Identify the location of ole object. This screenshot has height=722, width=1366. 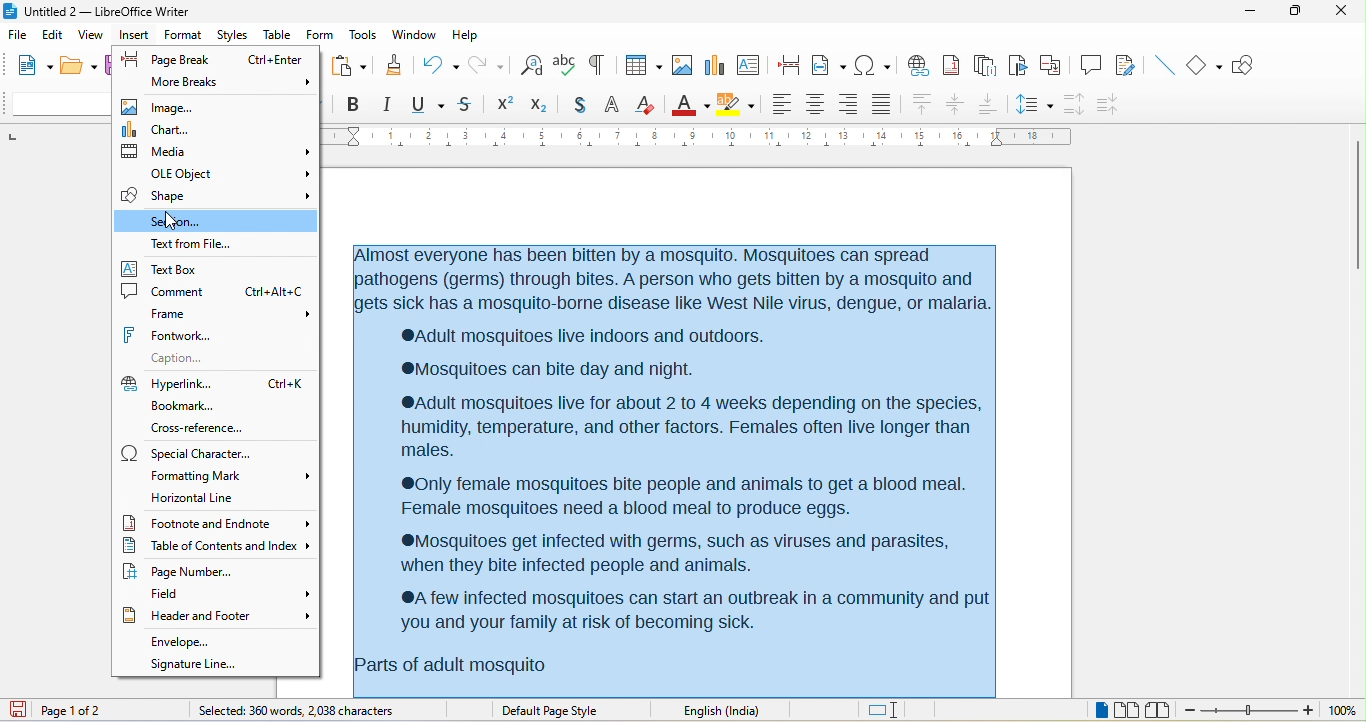
(220, 173).